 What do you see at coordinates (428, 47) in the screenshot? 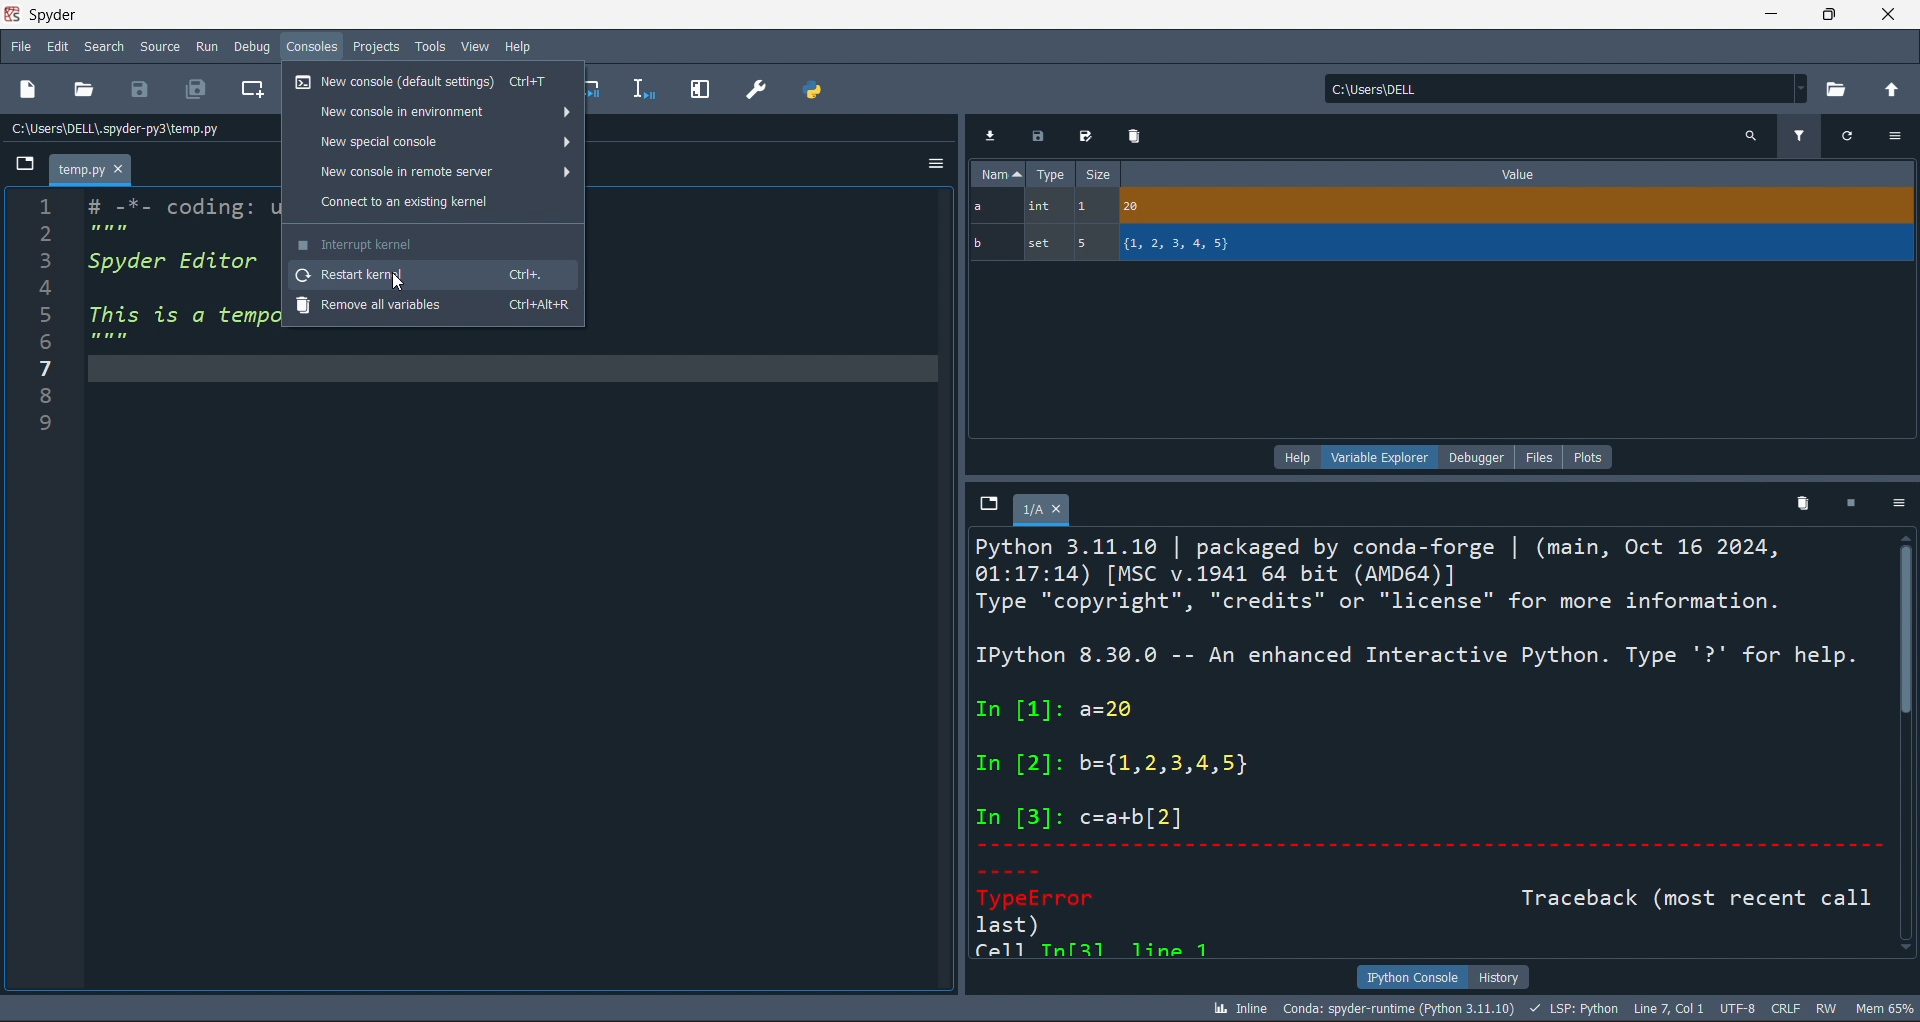
I see `Tools` at bounding box center [428, 47].